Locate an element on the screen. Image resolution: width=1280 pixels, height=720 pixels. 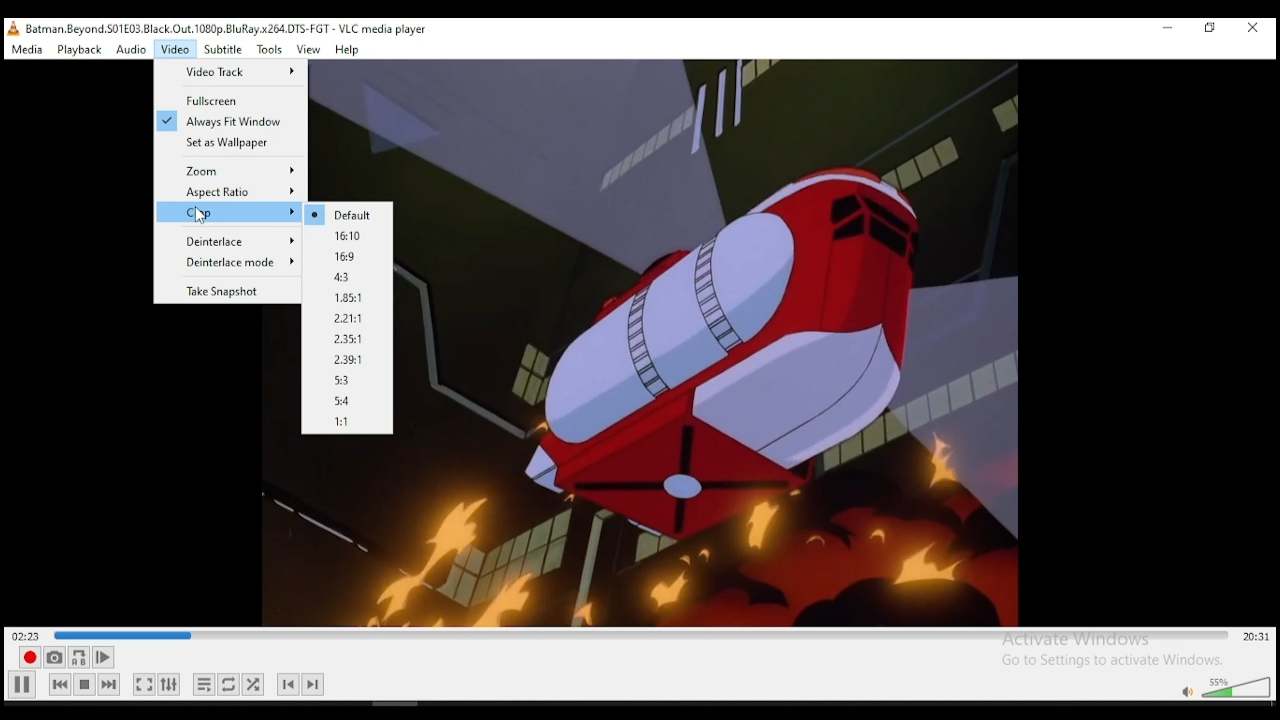
take a snapshot is located at coordinates (54, 657).